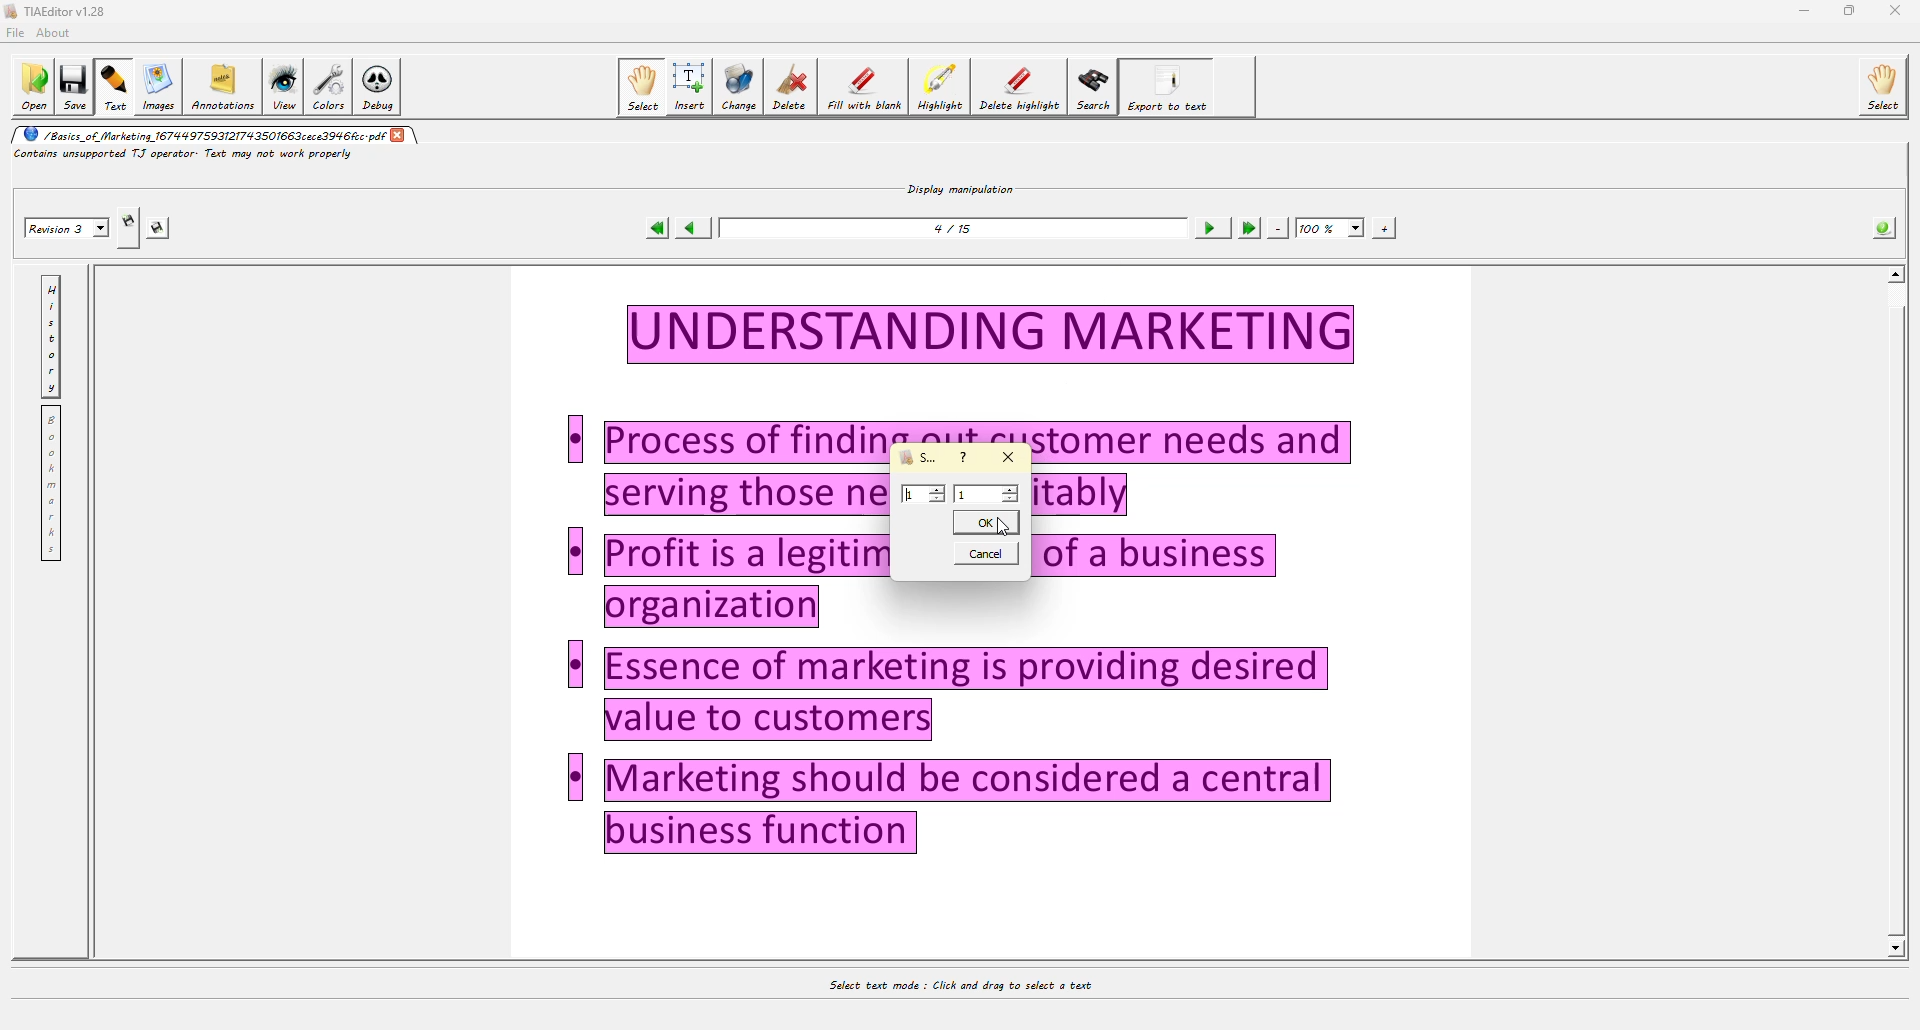 The image size is (1920, 1030). What do you see at coordinates (33, 87) in the screenshot?
I see `open` at bounding box center [33, 87].